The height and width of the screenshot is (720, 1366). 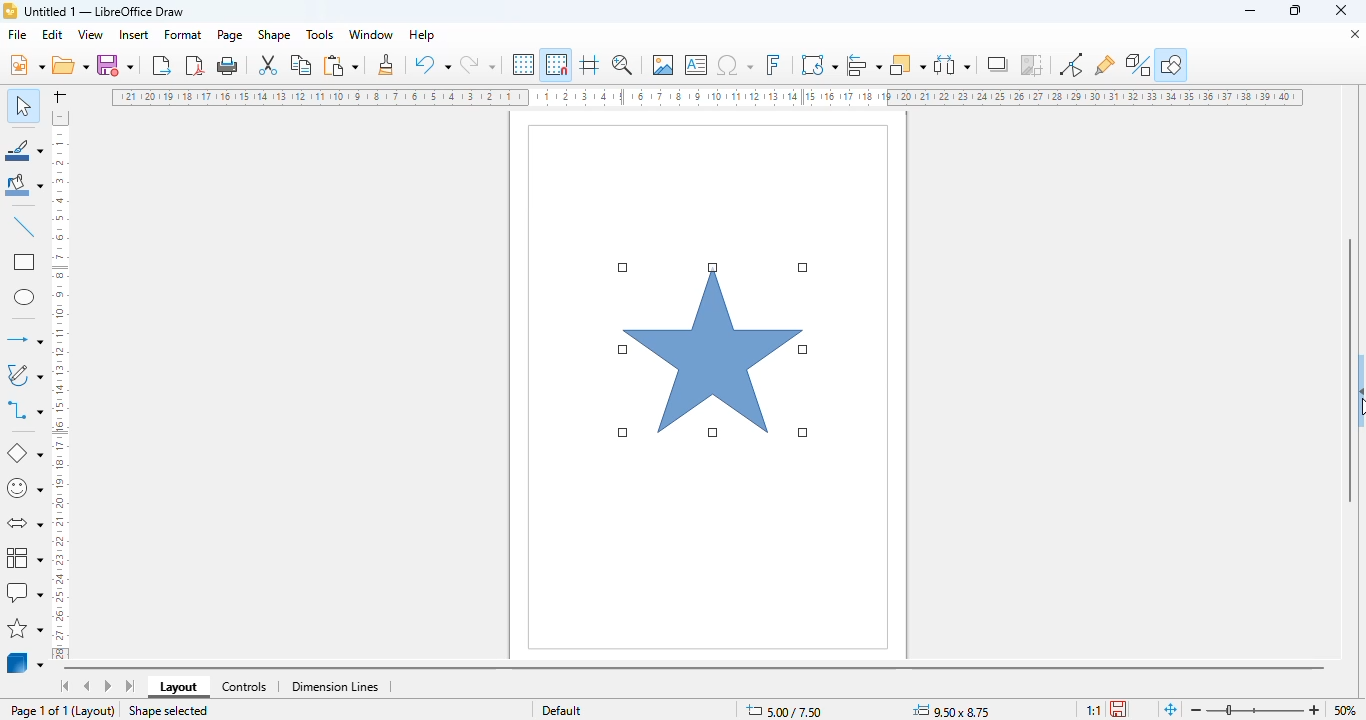 What do you see at coordinates (245, 688) in the screenshot?
I see `controls` at bounding box center [245, 688].